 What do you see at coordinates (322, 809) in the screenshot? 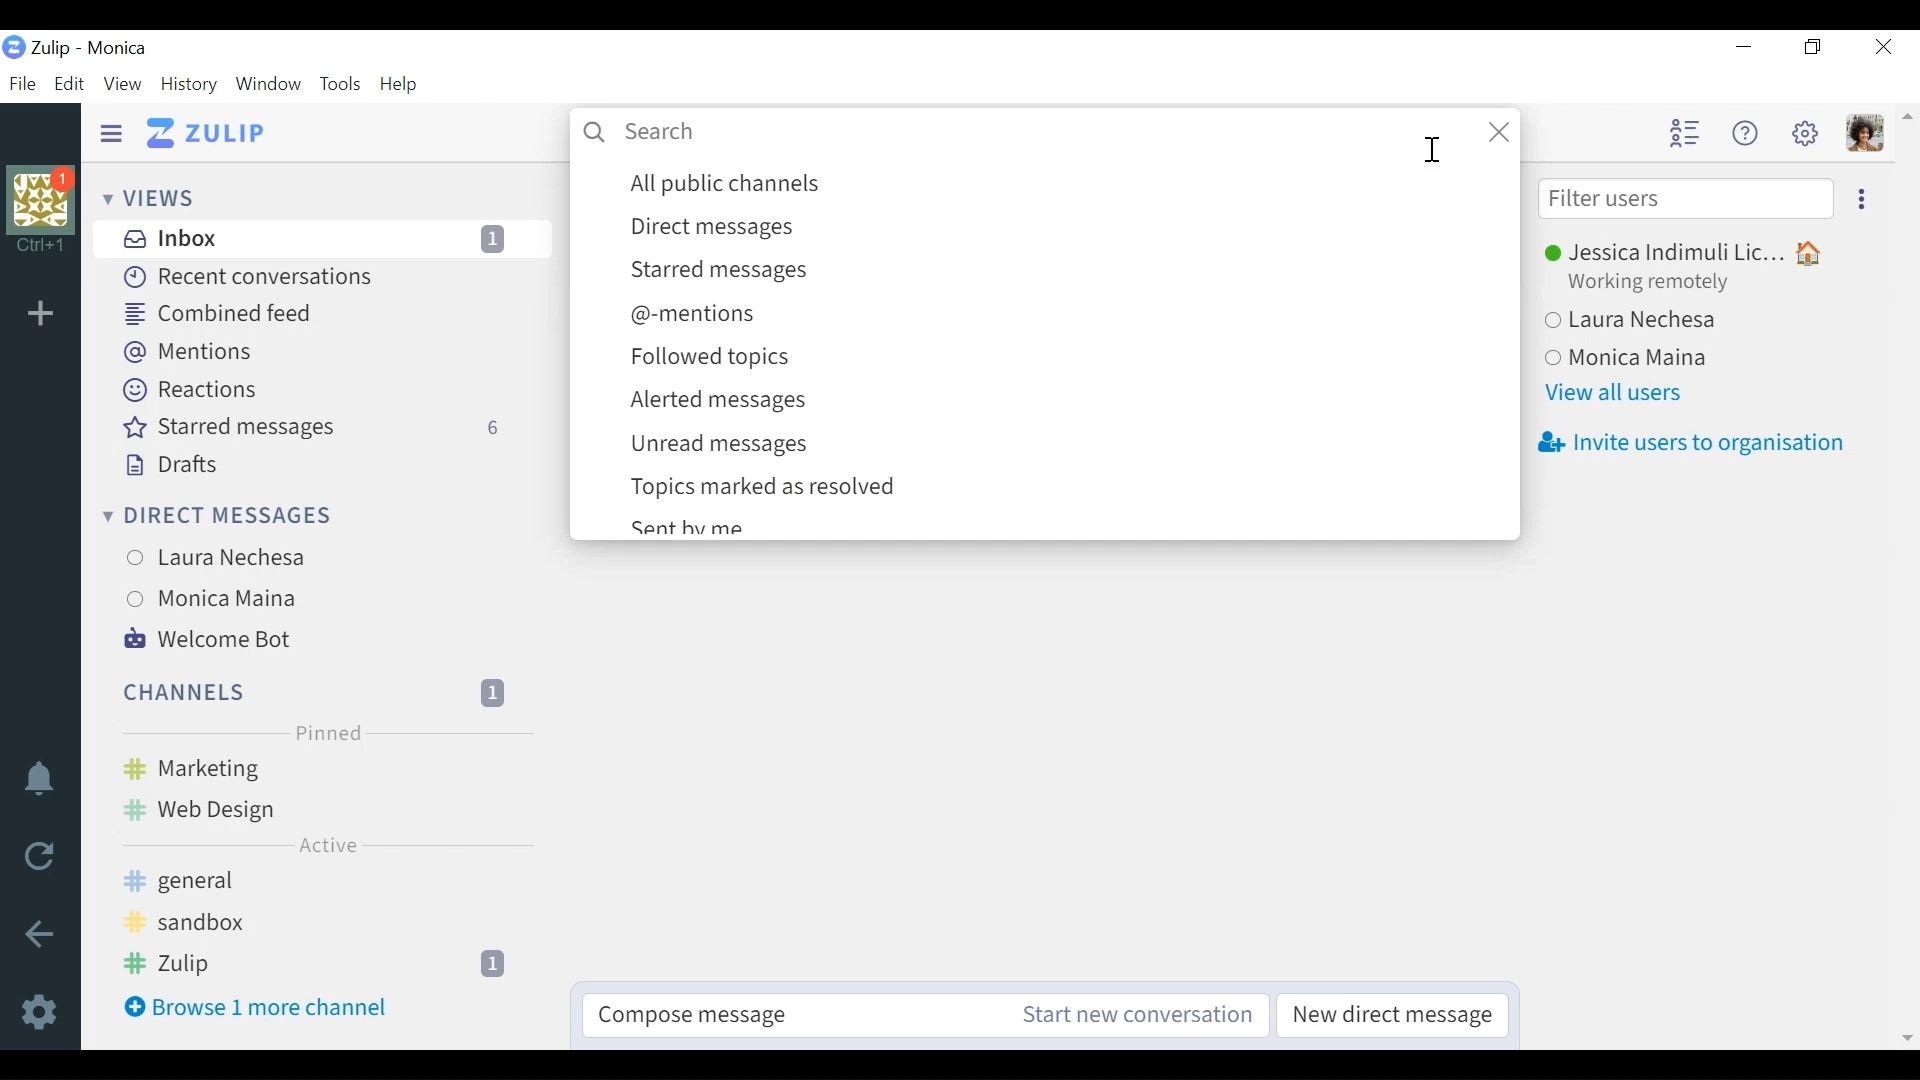
I see `Web Design` at bounding box center [322, 809].